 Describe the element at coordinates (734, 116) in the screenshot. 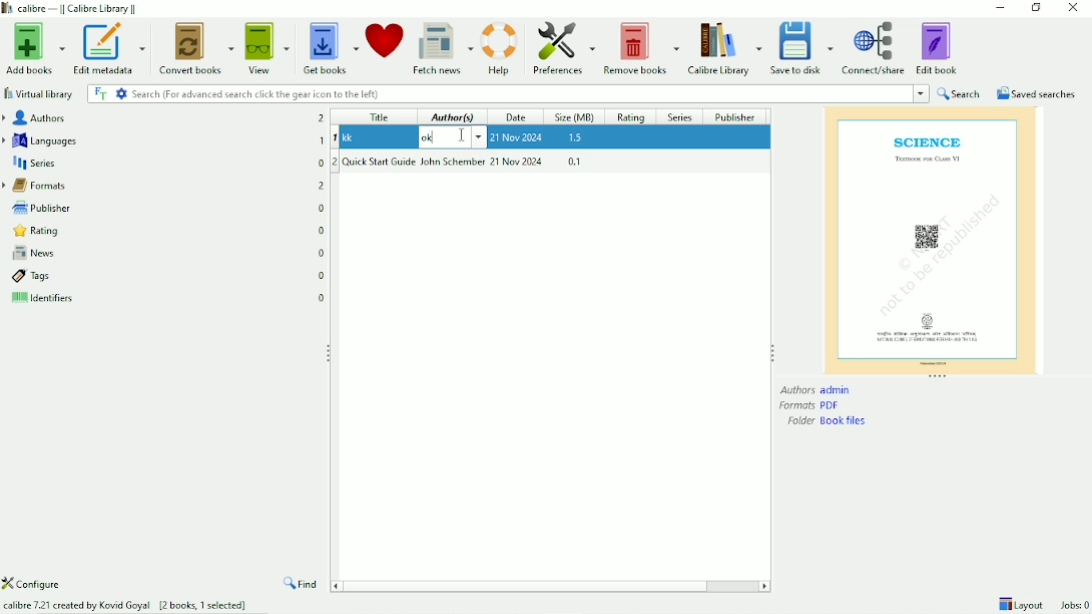

I see `Publisher` at that location.